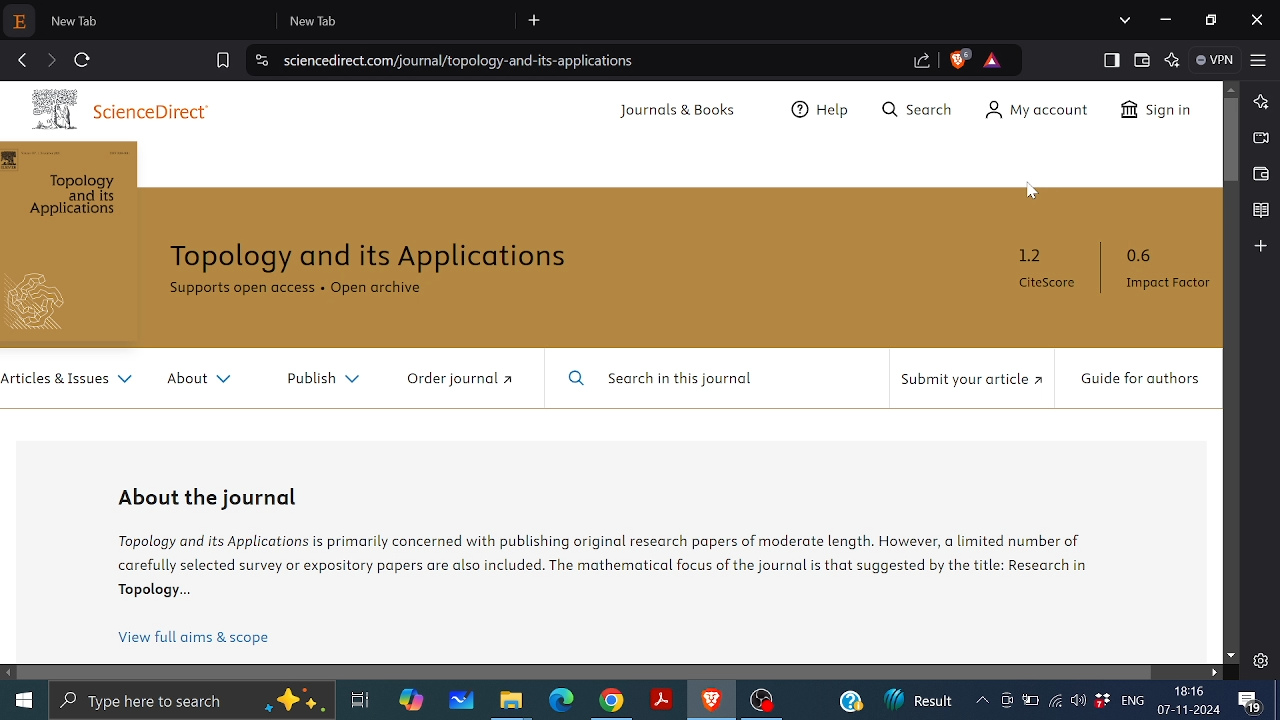 This screenshot has width=1280, height=720. Describe the element at coordinates (160, 20) in the screenshot. I see `1st new tab` at that location.